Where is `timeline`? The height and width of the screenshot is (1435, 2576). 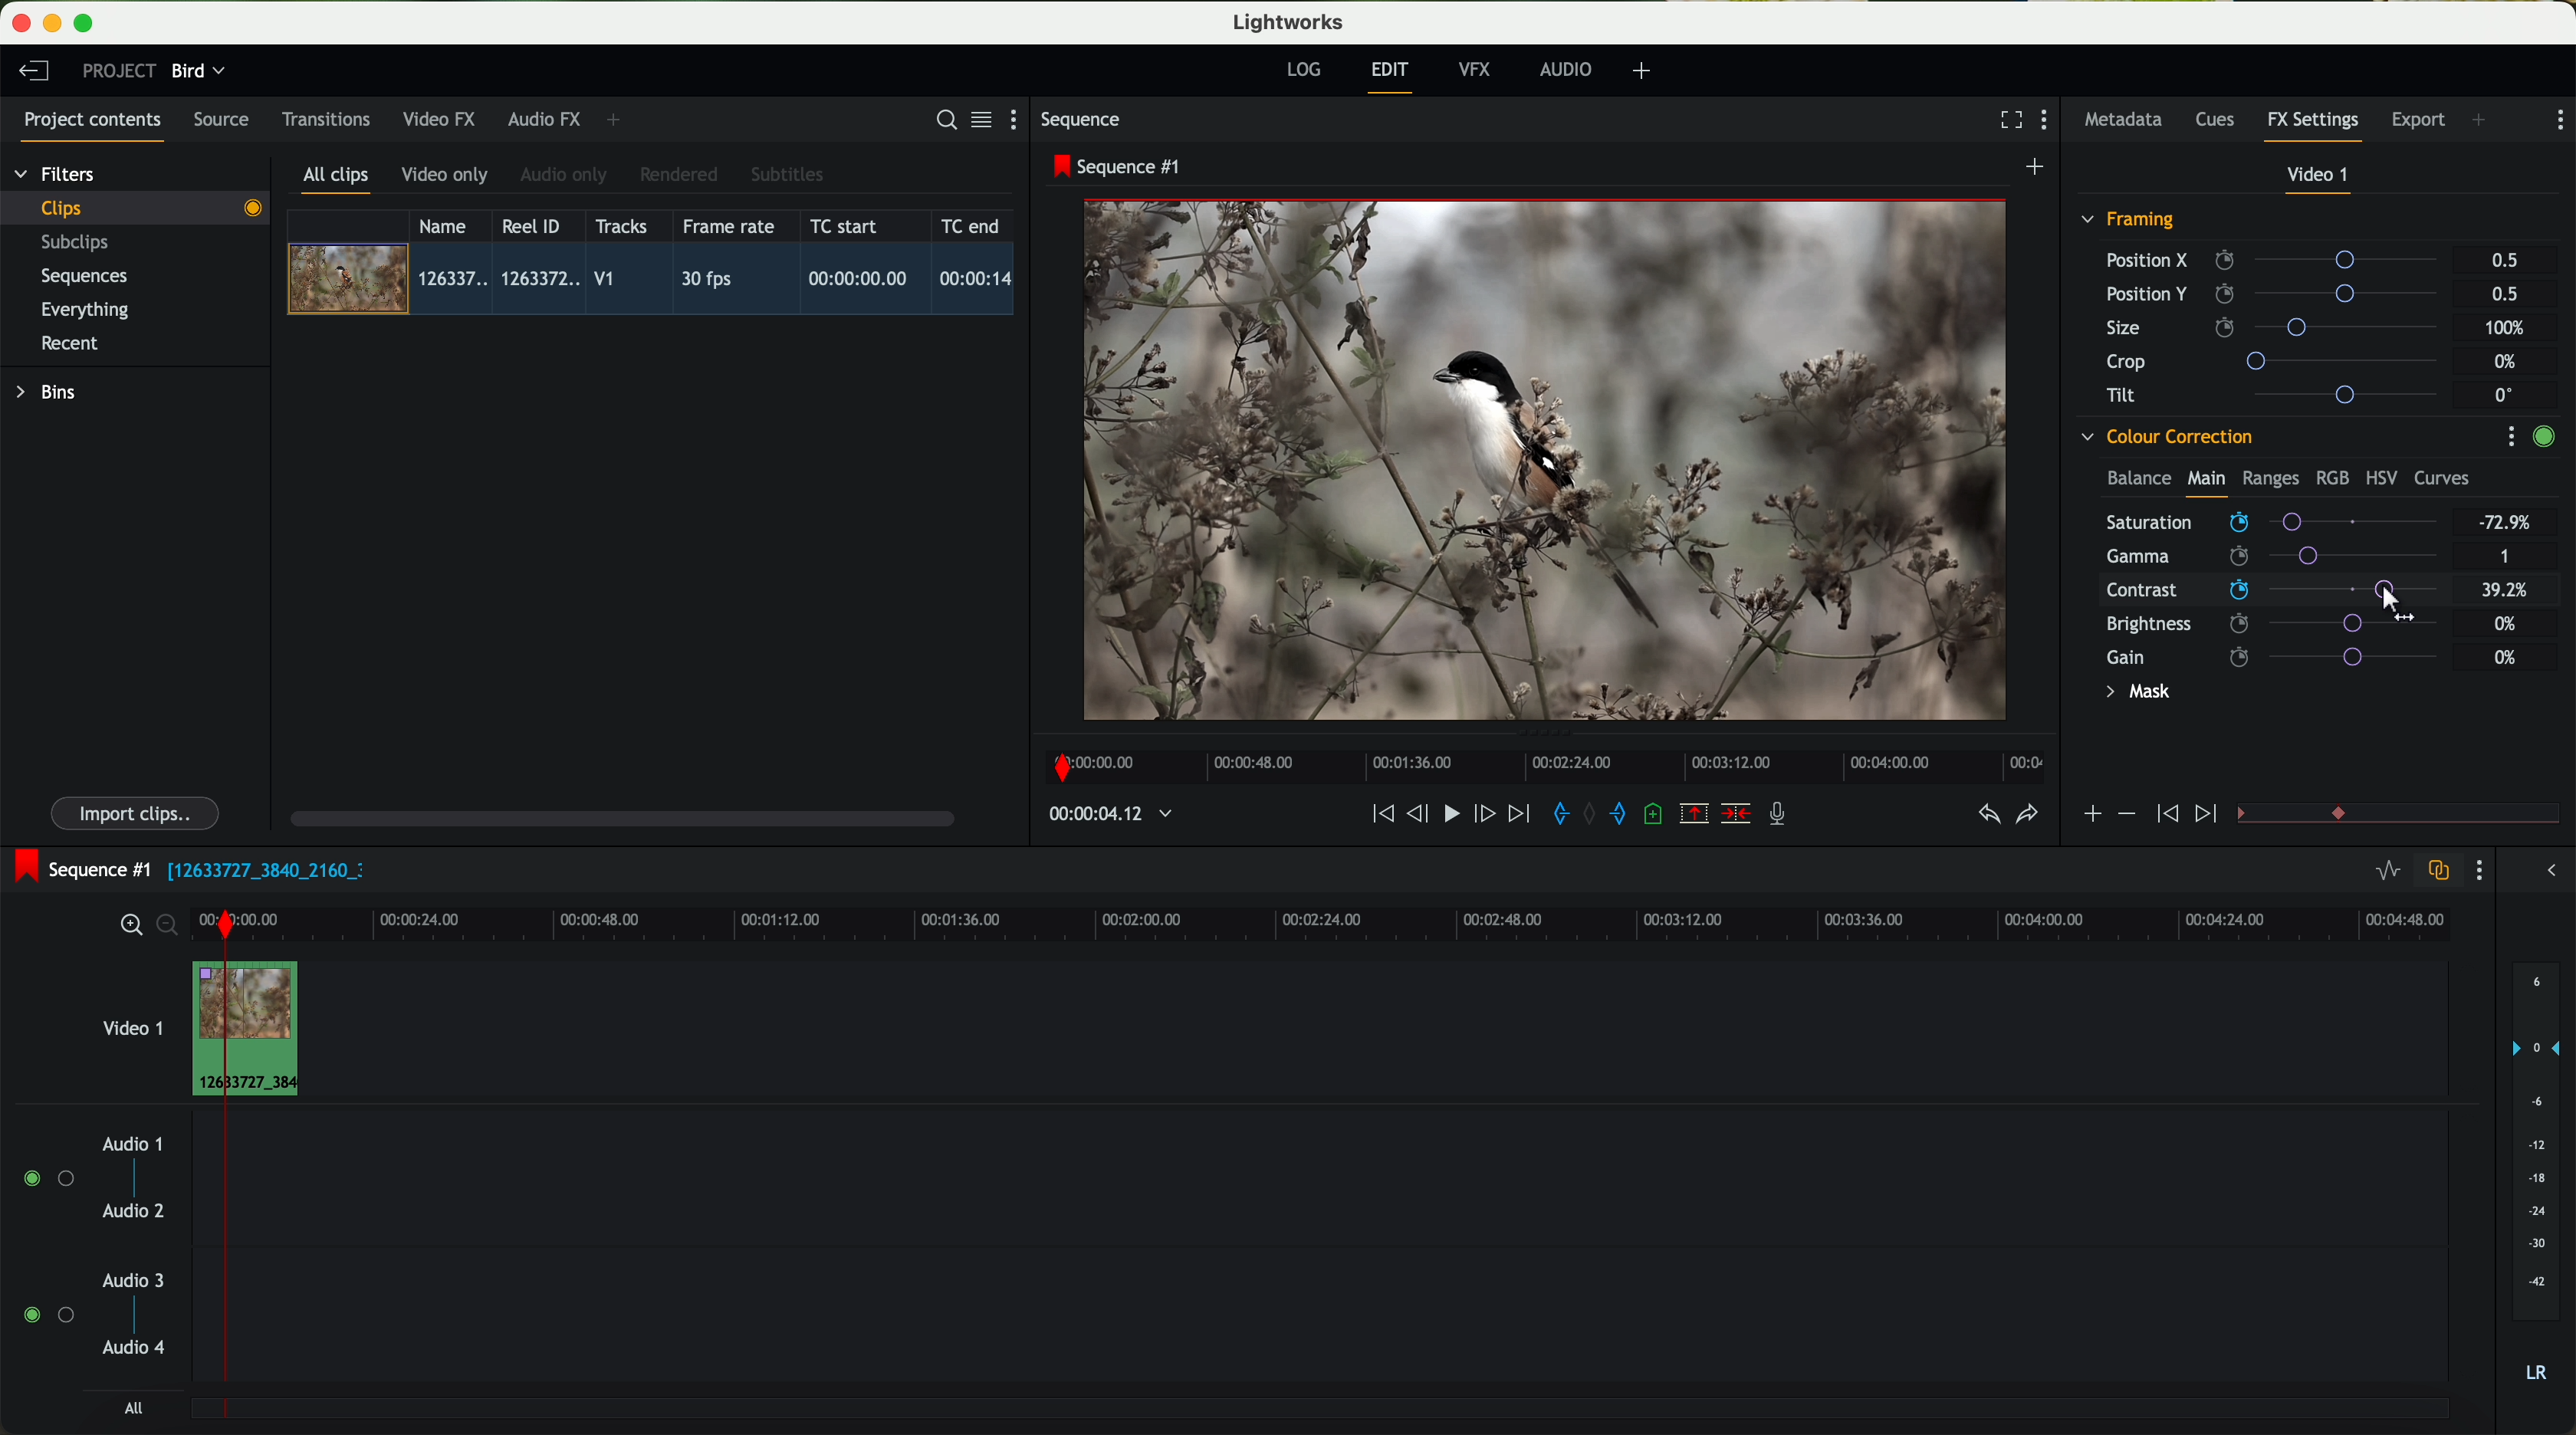 timeline is located at coordinates (1100, 815).